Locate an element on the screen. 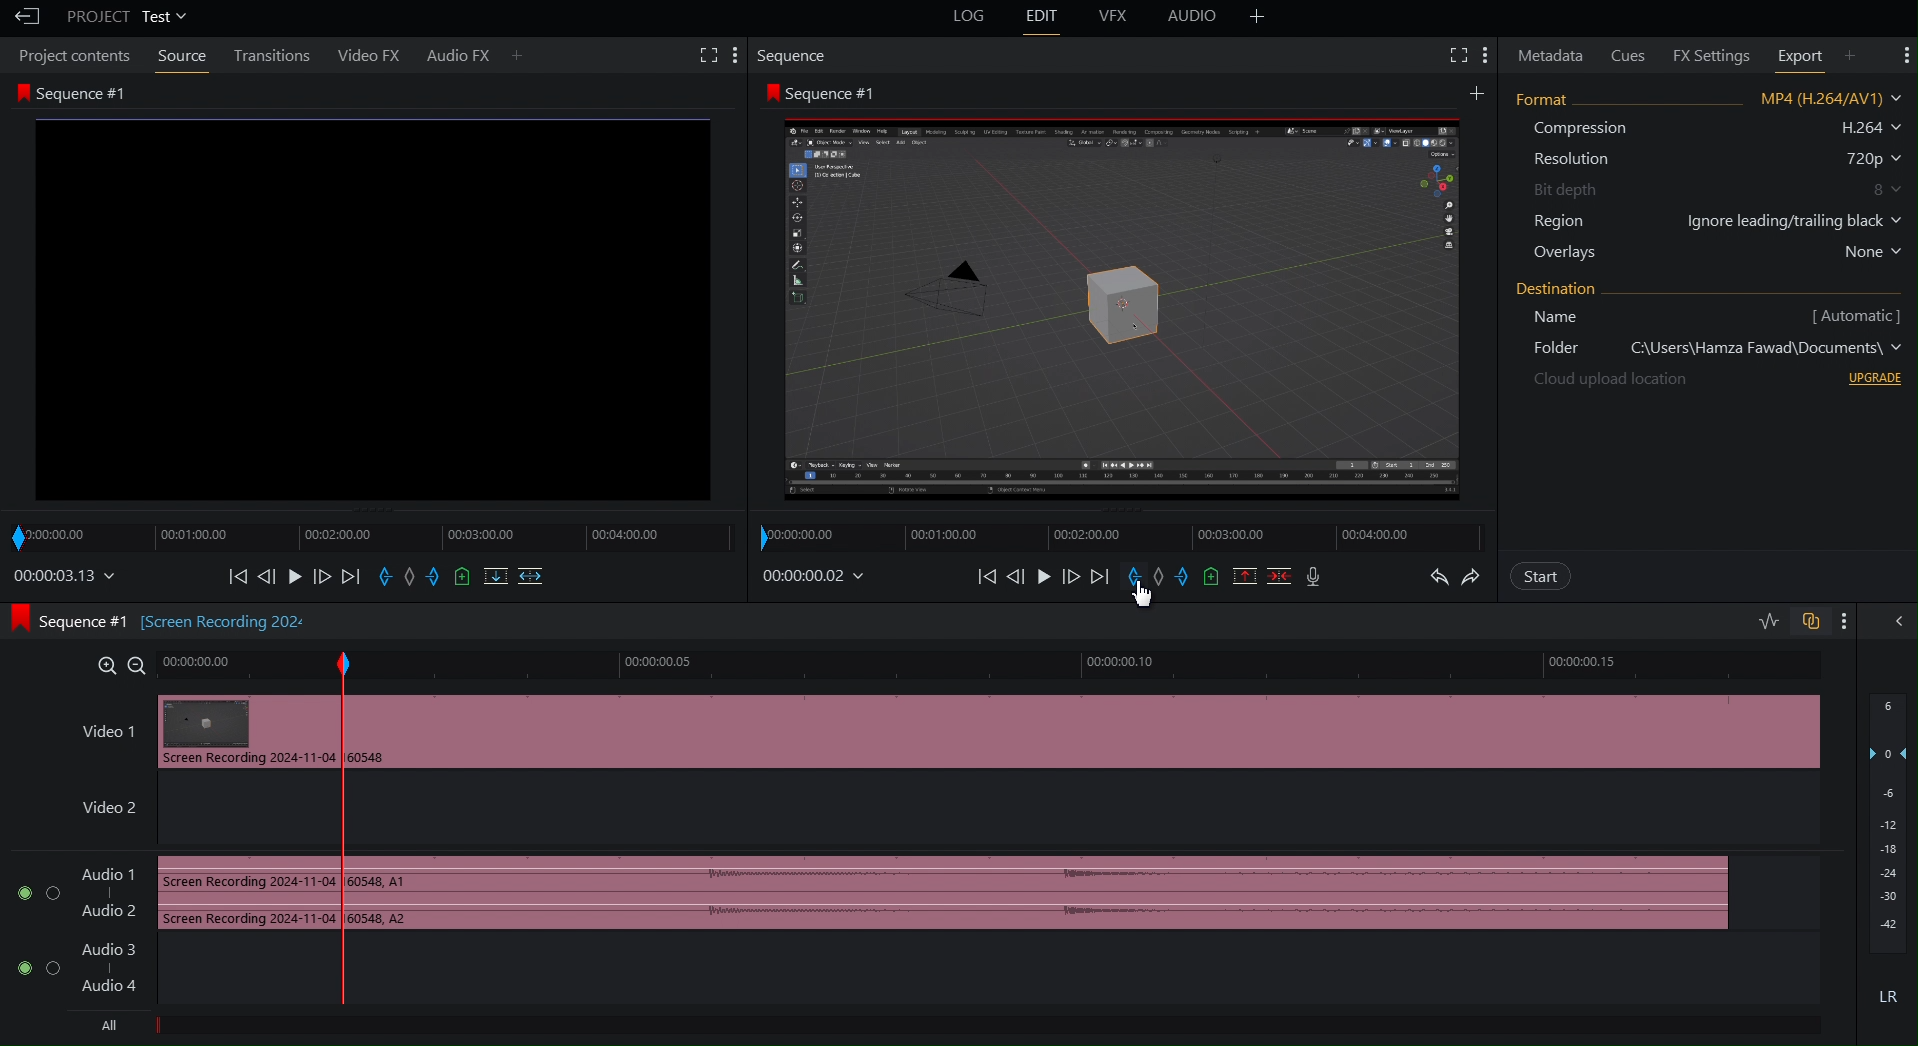 This screenshot has width=1918, height=1046. Undo is located at coordinates (1439, 576).